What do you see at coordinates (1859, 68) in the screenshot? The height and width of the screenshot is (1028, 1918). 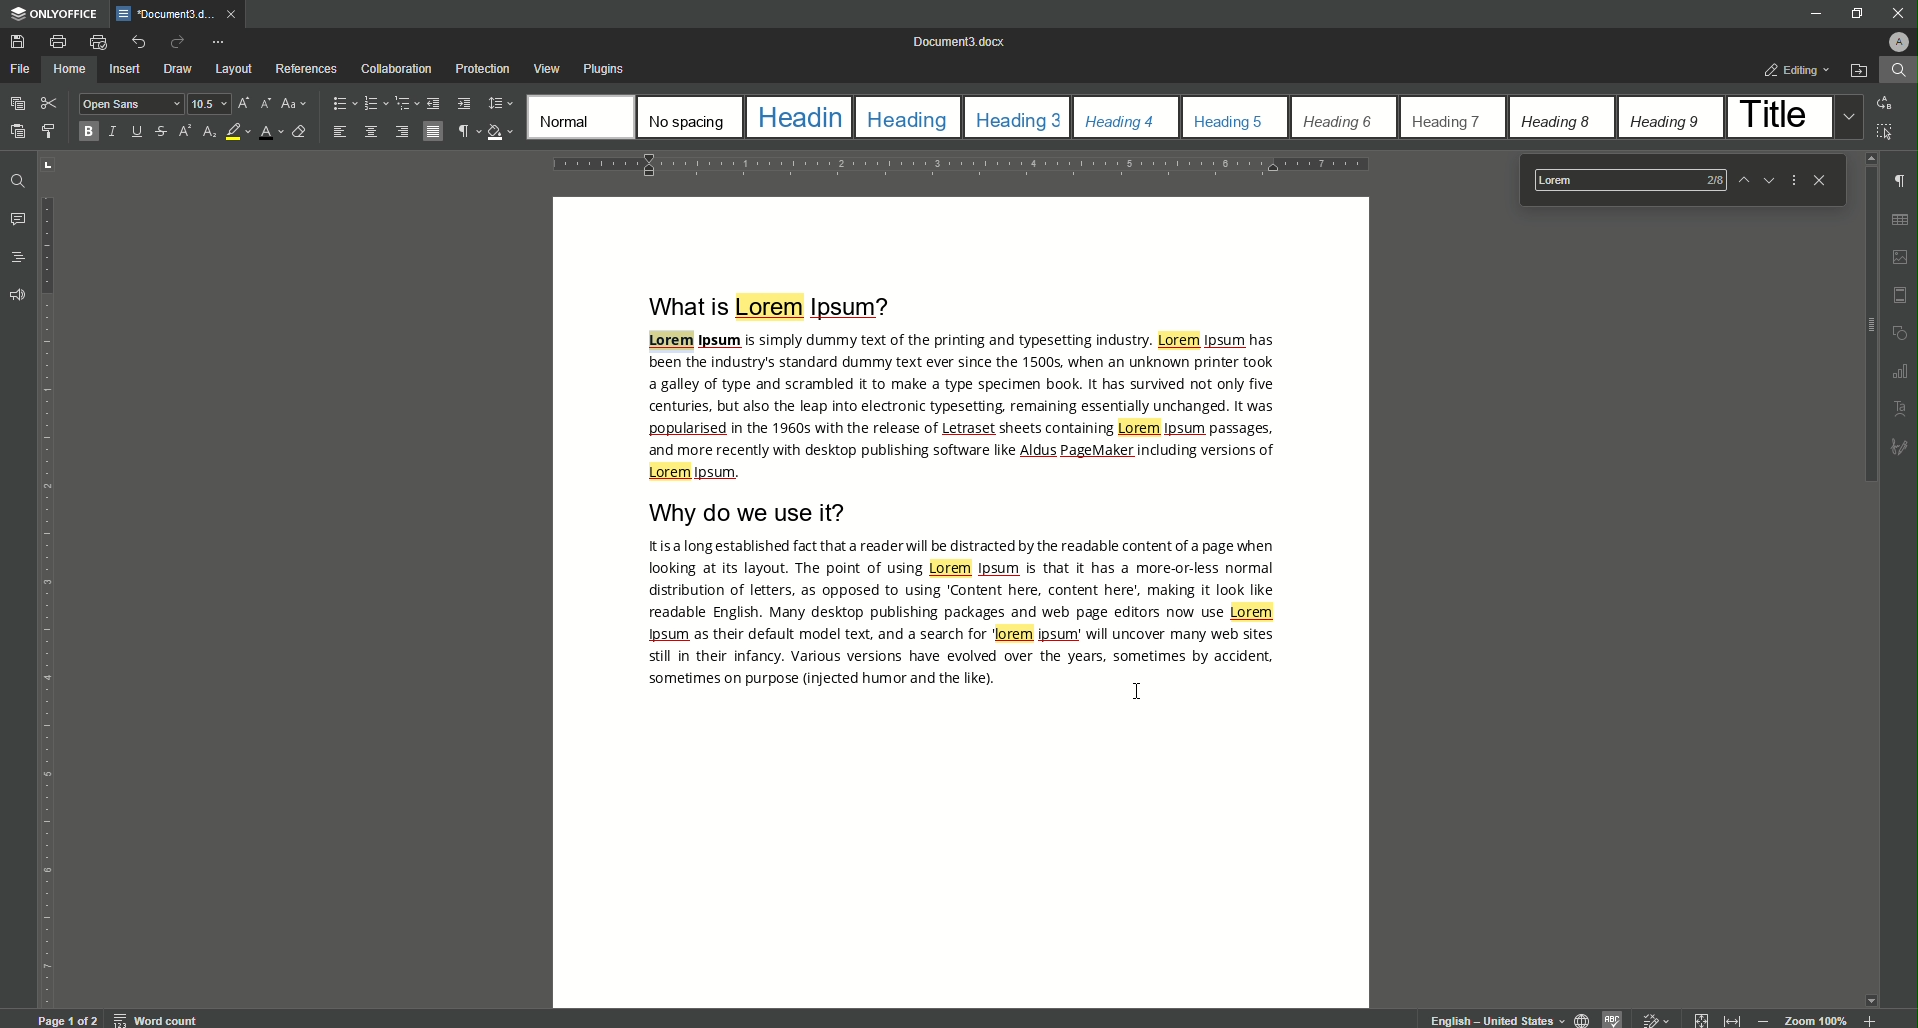 I see `Open File Location` at bounding box center [1859, 68].